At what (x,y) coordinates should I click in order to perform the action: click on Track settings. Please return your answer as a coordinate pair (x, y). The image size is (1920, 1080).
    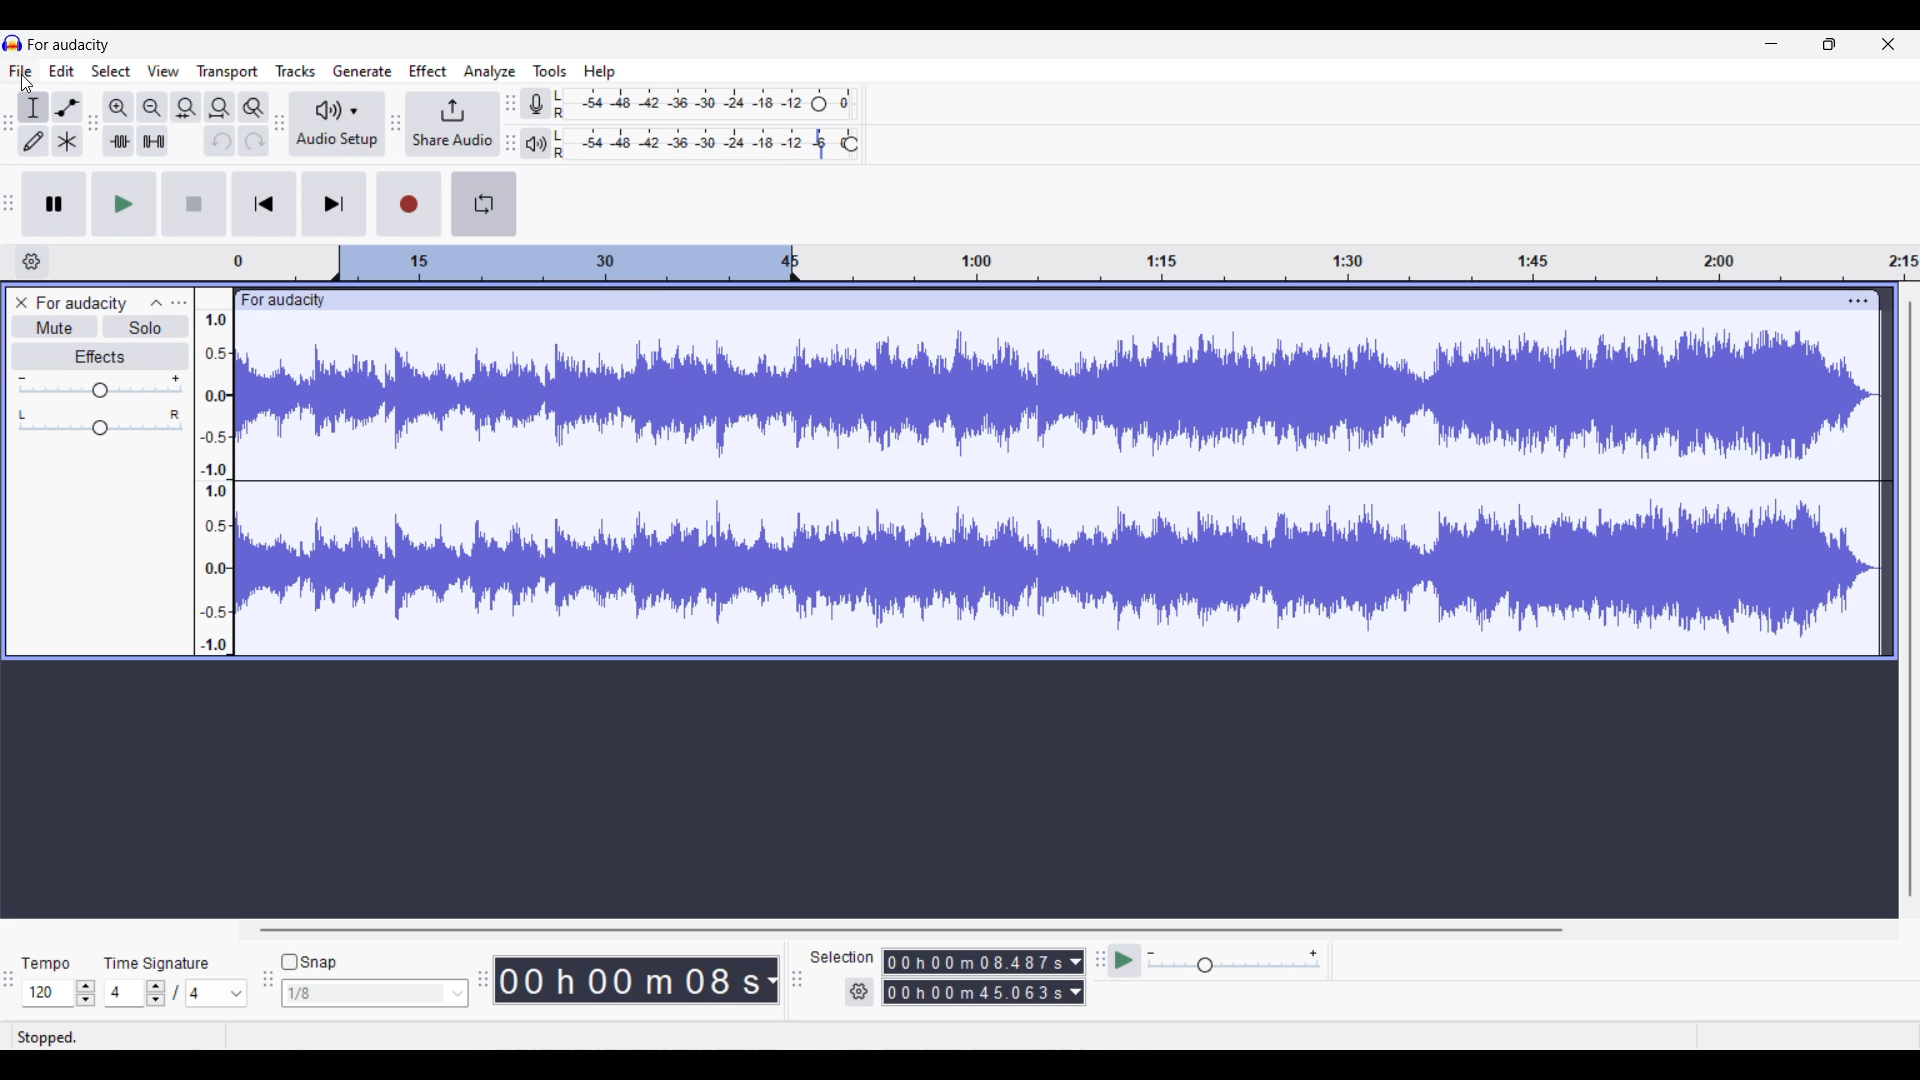
    Looking at the image, I should click on (1858, 300).